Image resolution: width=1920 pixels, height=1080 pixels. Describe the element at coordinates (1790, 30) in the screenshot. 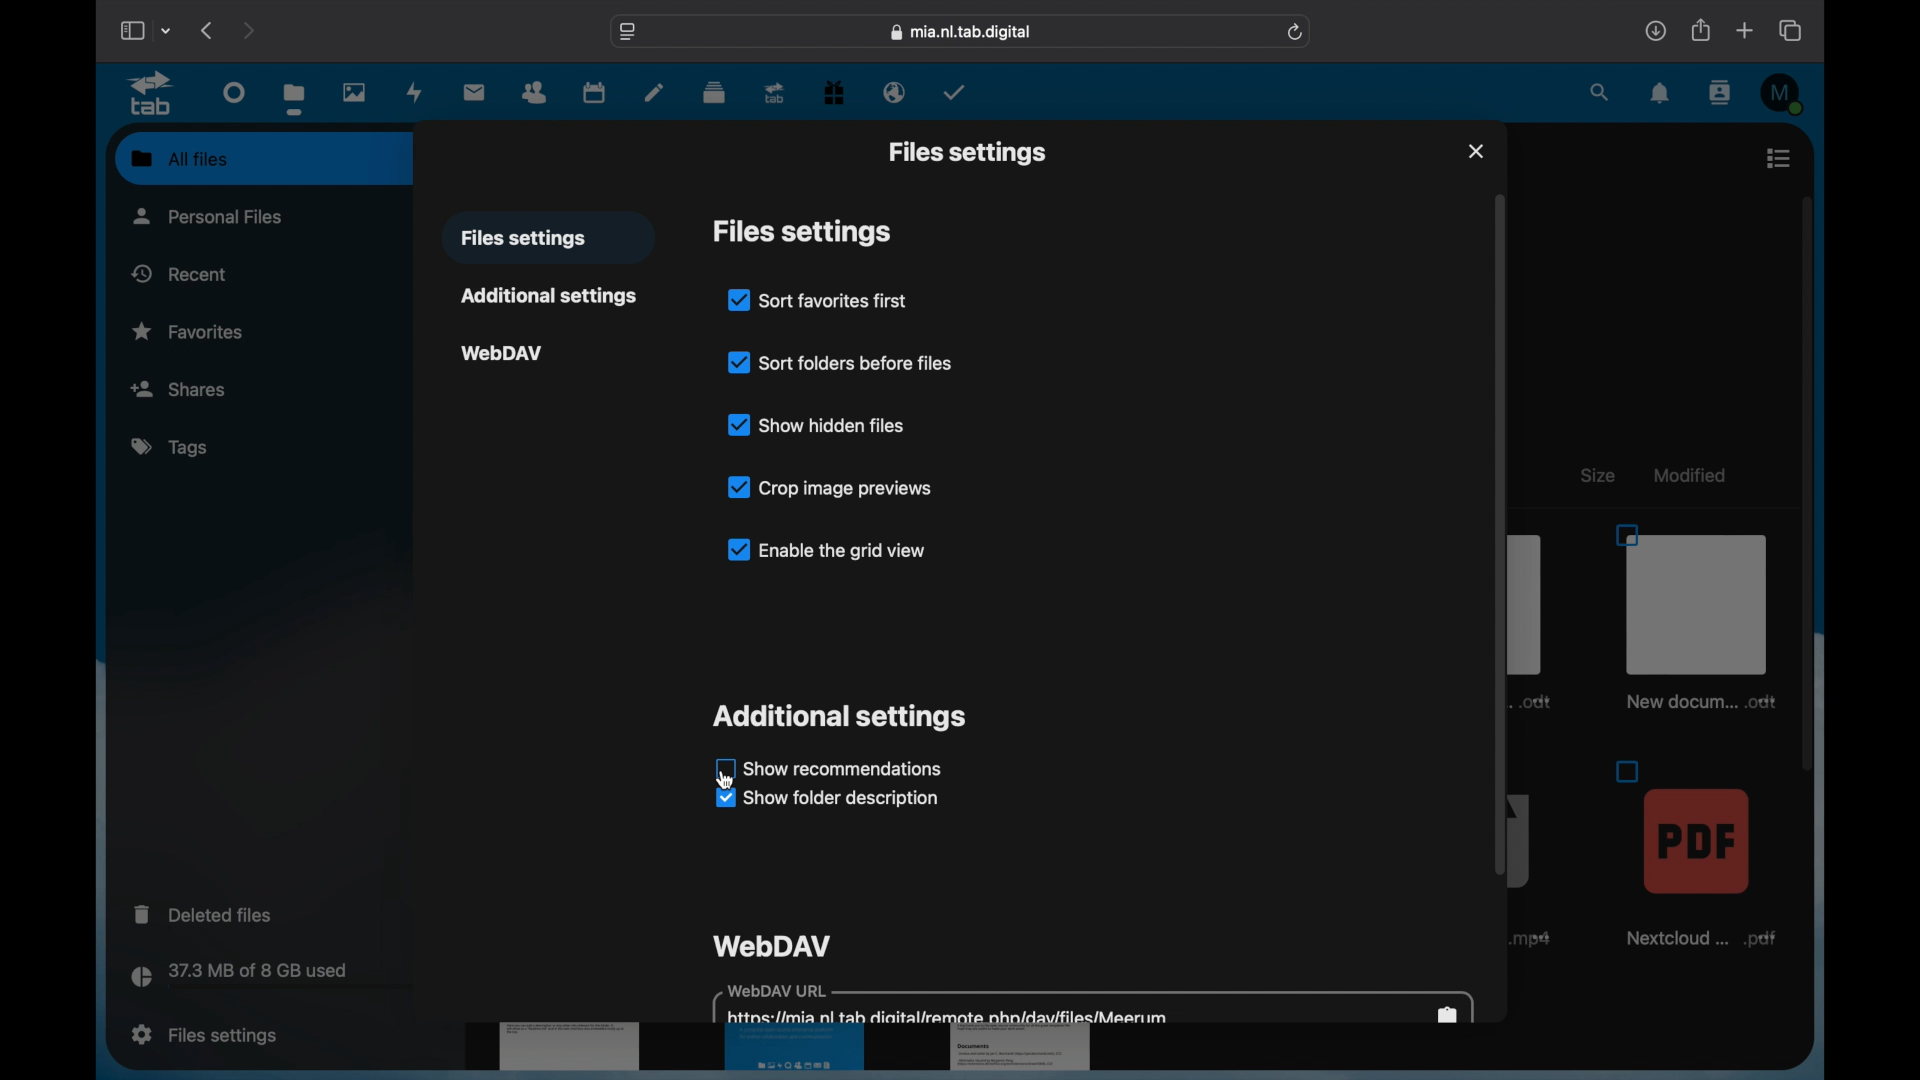

I see `show tab overview` at that location.